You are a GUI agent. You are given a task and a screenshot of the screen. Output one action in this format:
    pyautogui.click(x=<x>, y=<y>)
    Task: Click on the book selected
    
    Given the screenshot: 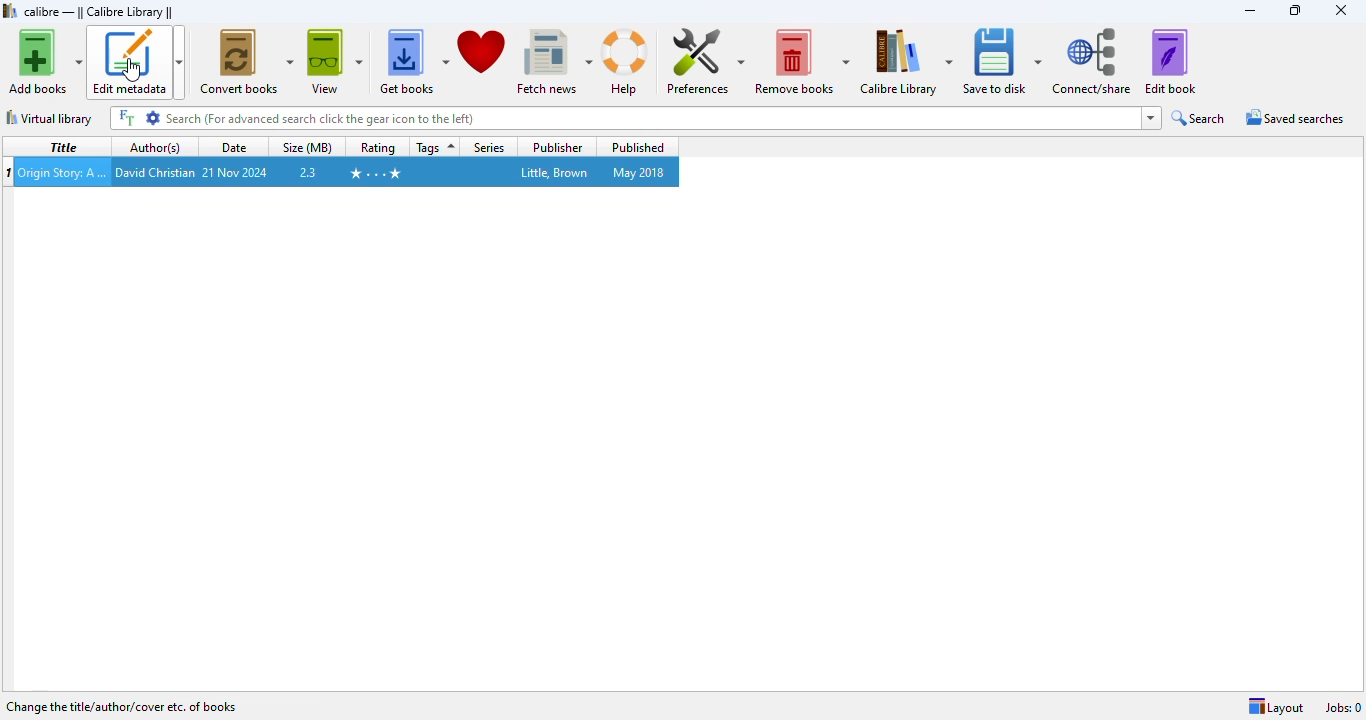 What is the action you would take?
    pyautogui.click(x=347, y=173)
    